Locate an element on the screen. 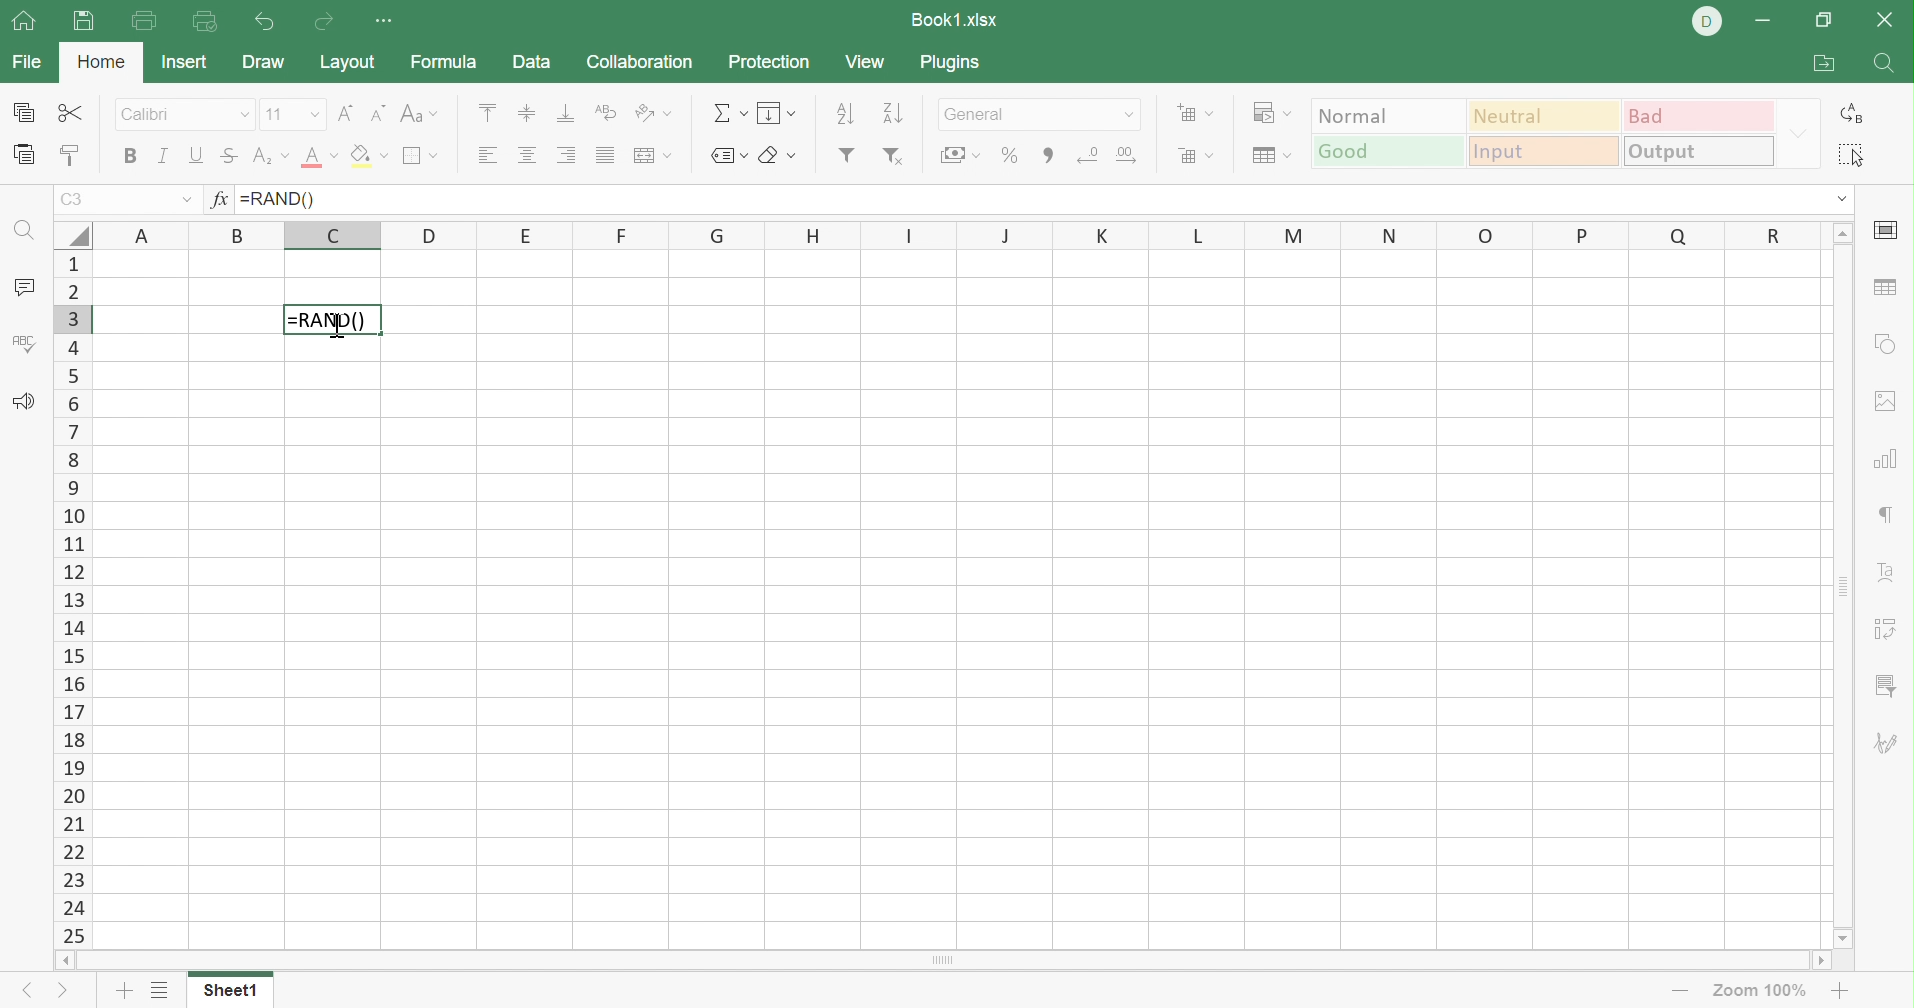 The width and height of the screenshot is (1914, 1008). Output is located at coordinates (1698, 150).